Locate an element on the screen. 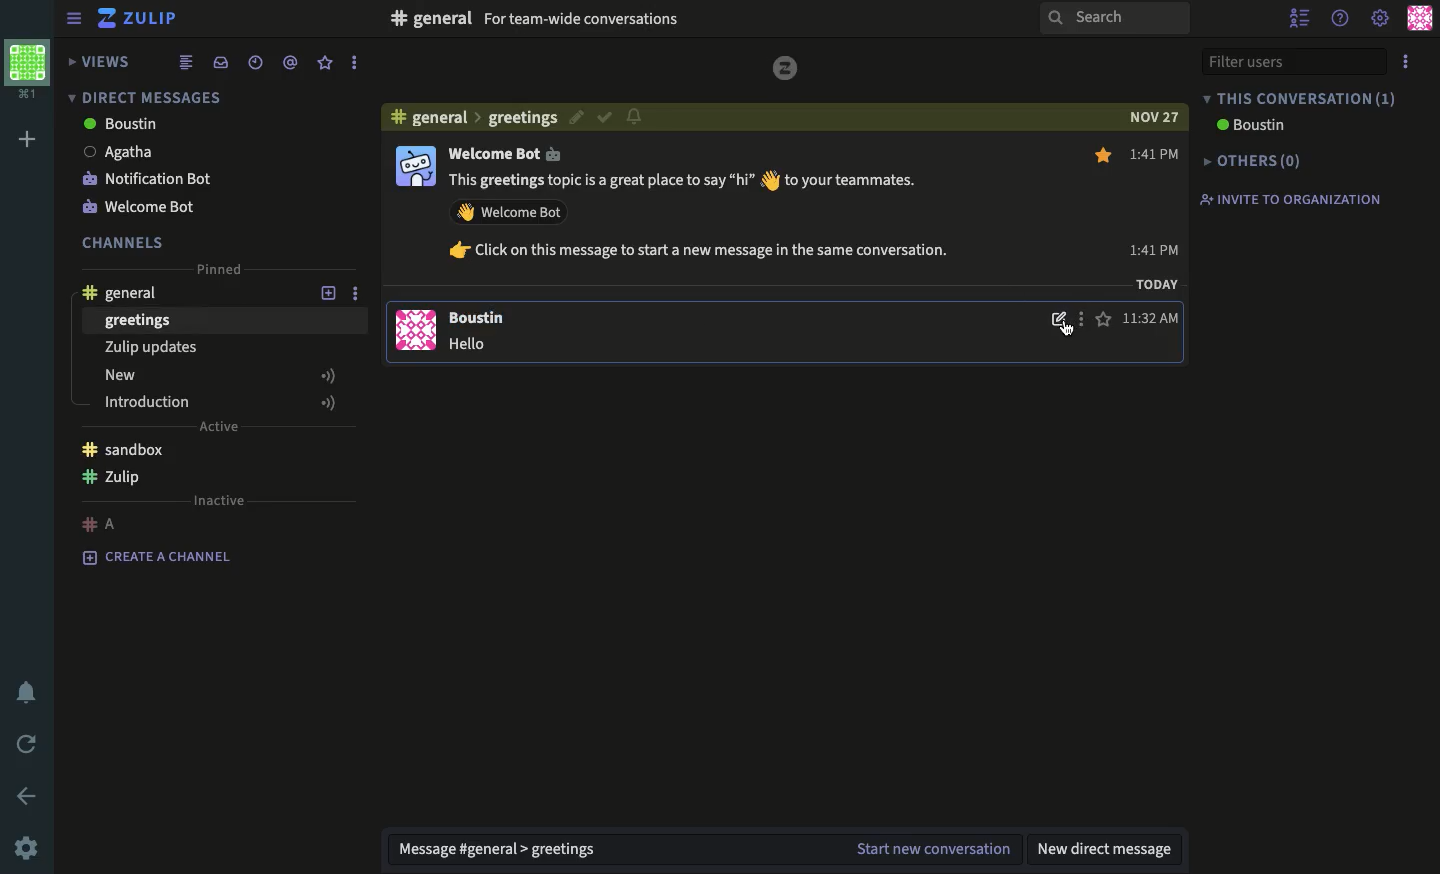  back is located at coordinates (30, 795).